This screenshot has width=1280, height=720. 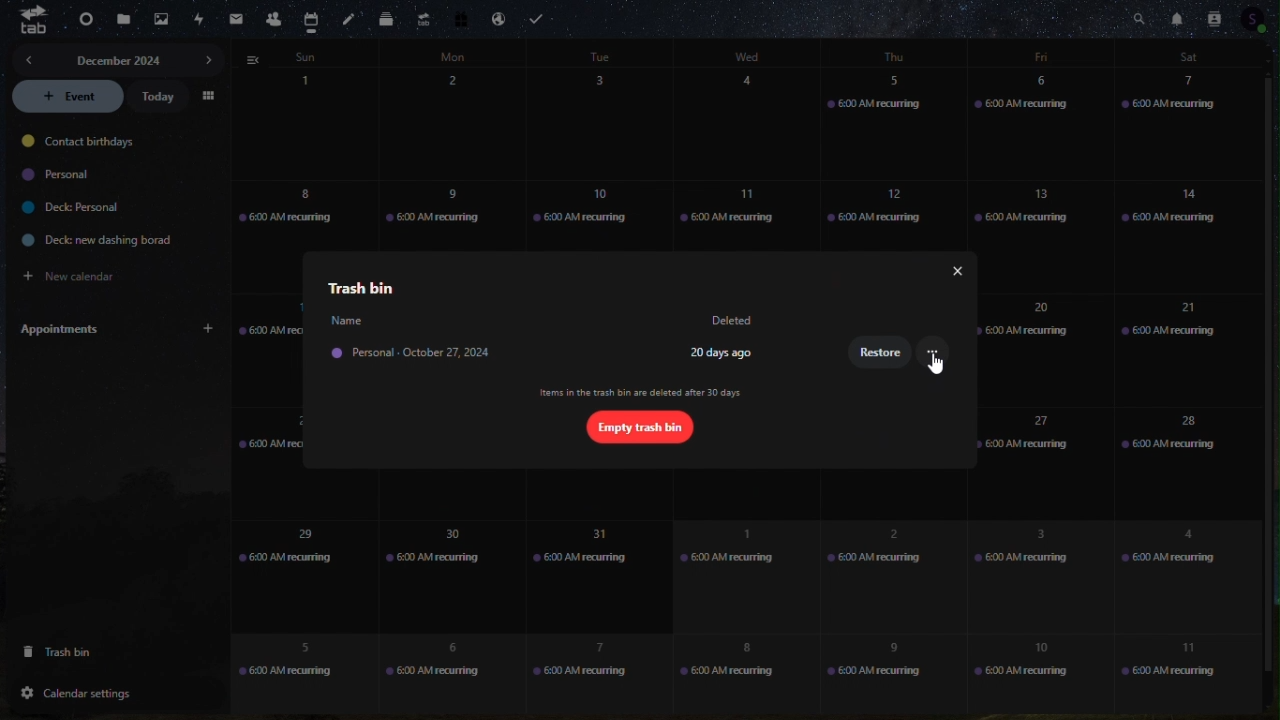 What do you see at coordinates (61, 175) in the screenshot?
I see `personal` at bounding box center [61, 175].